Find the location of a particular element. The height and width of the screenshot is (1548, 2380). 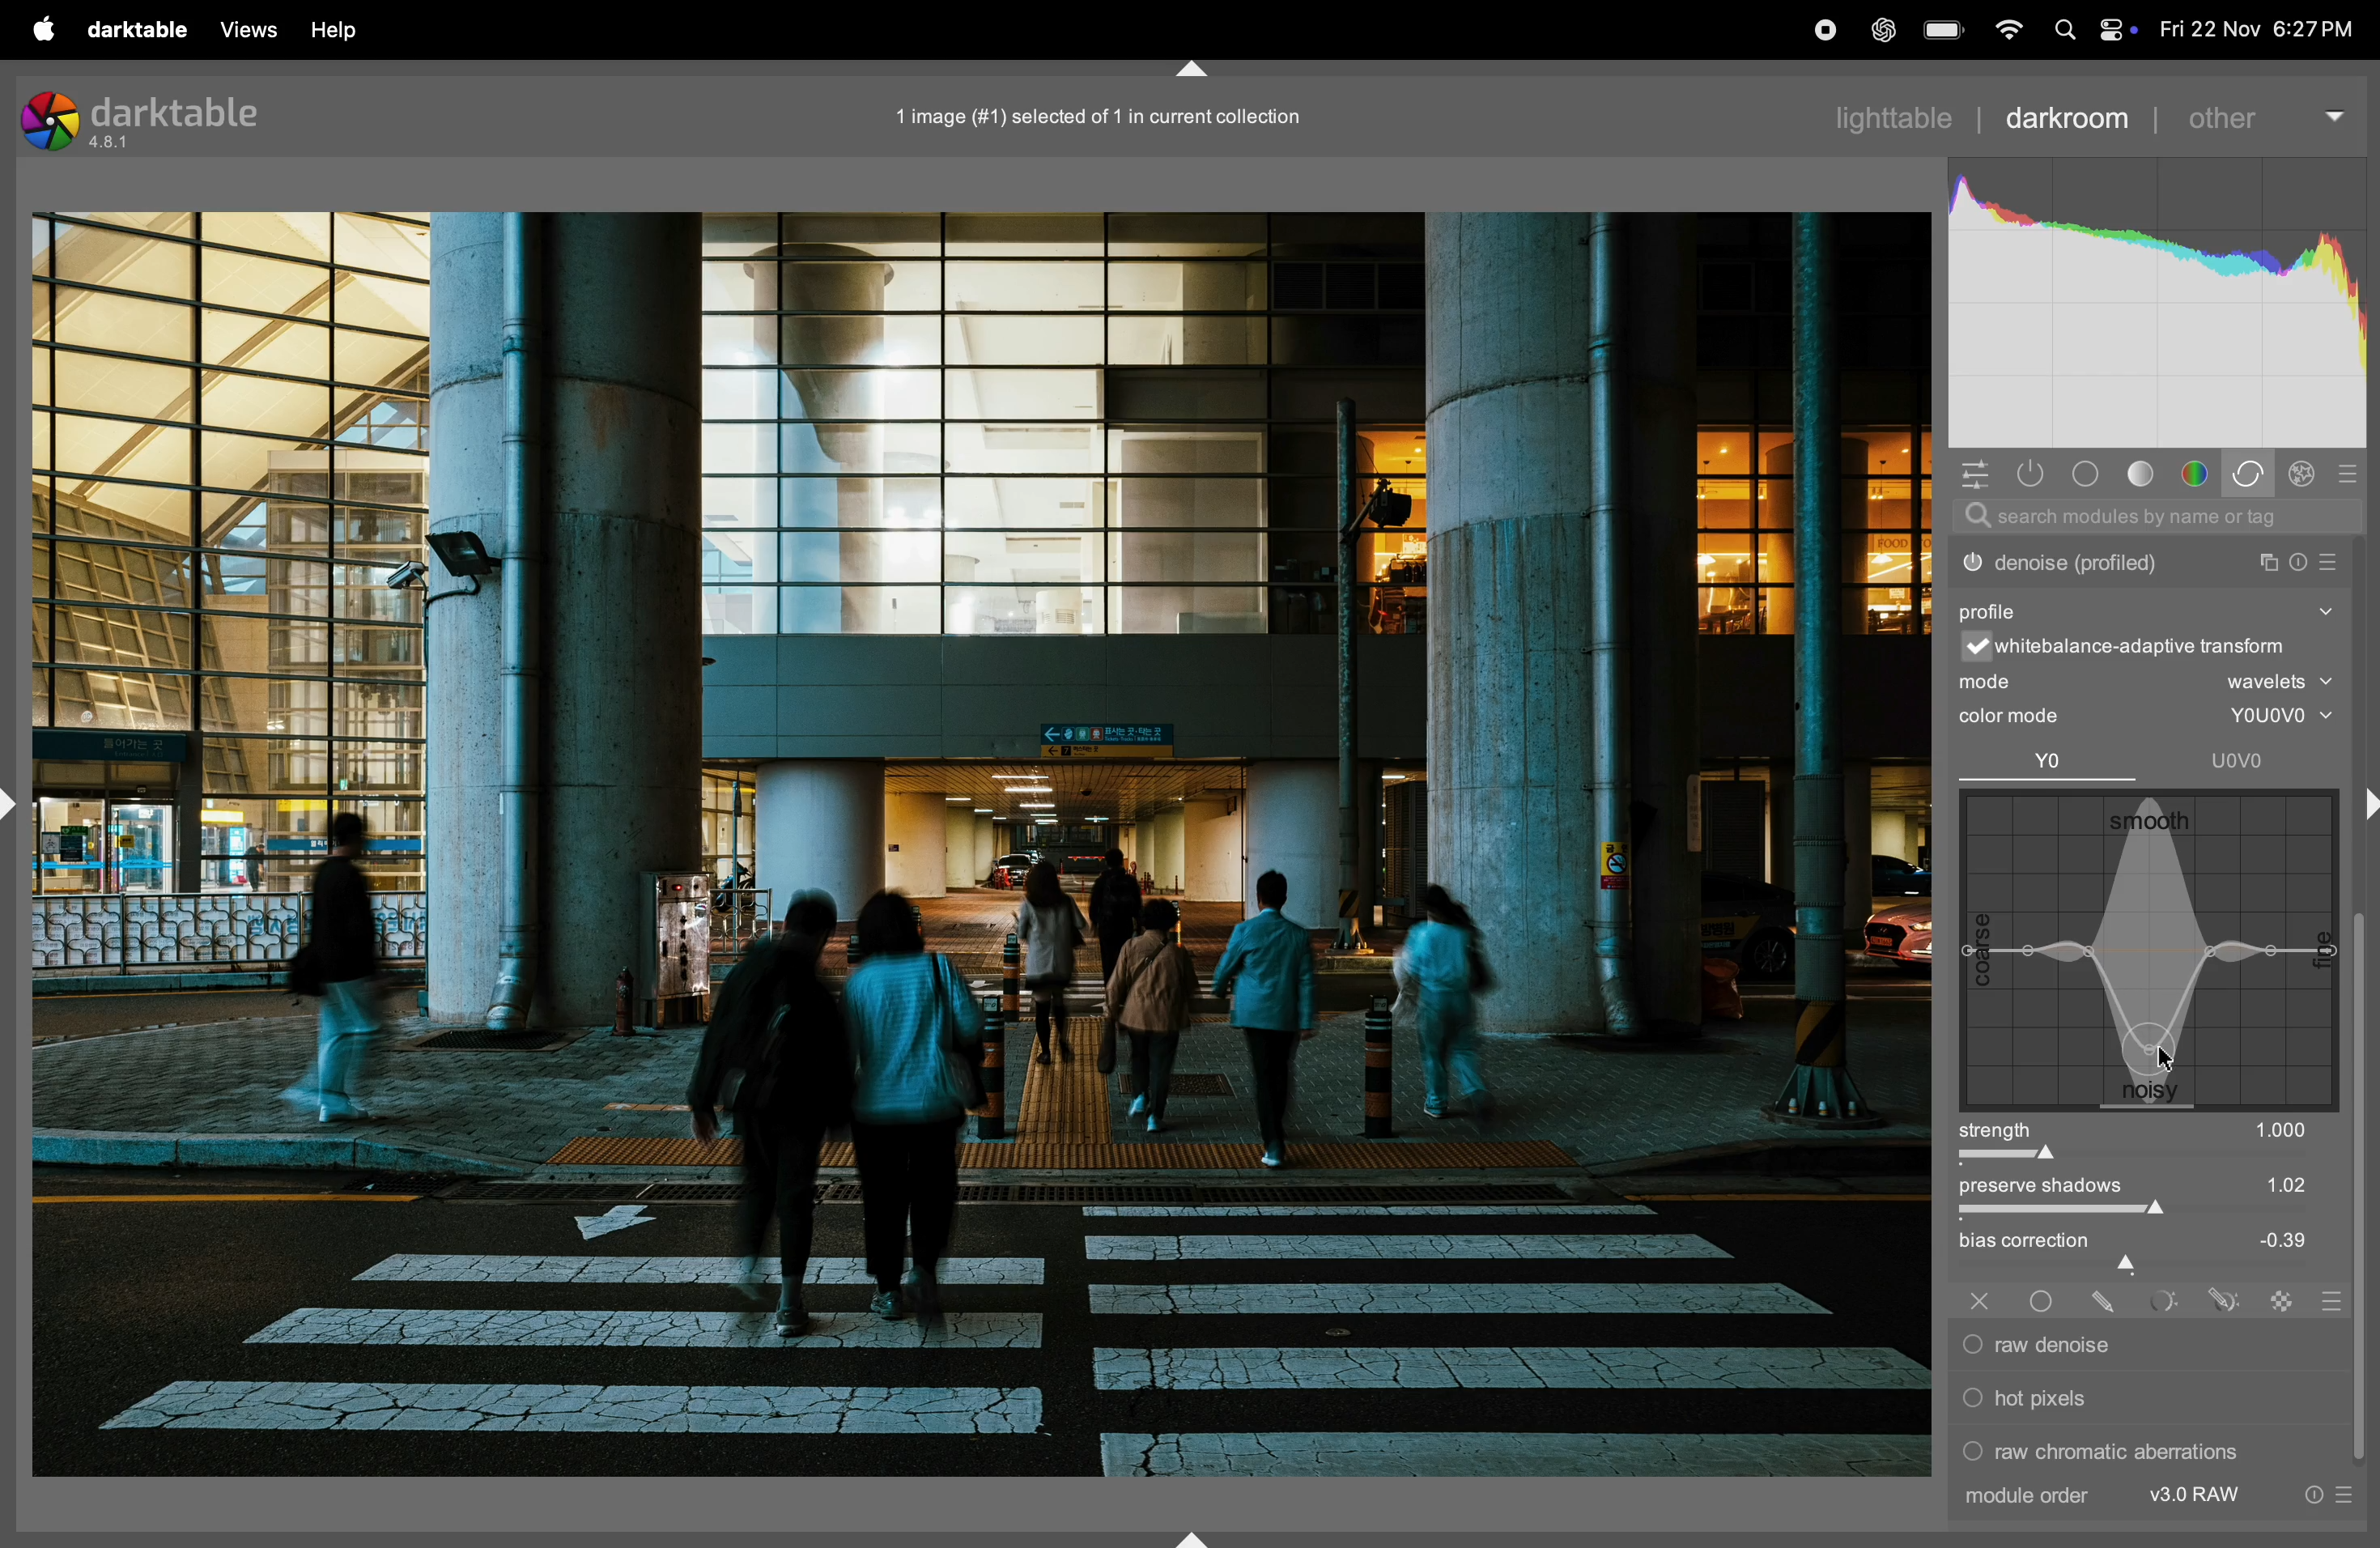

Yo is located at coordinates (2040, 762).